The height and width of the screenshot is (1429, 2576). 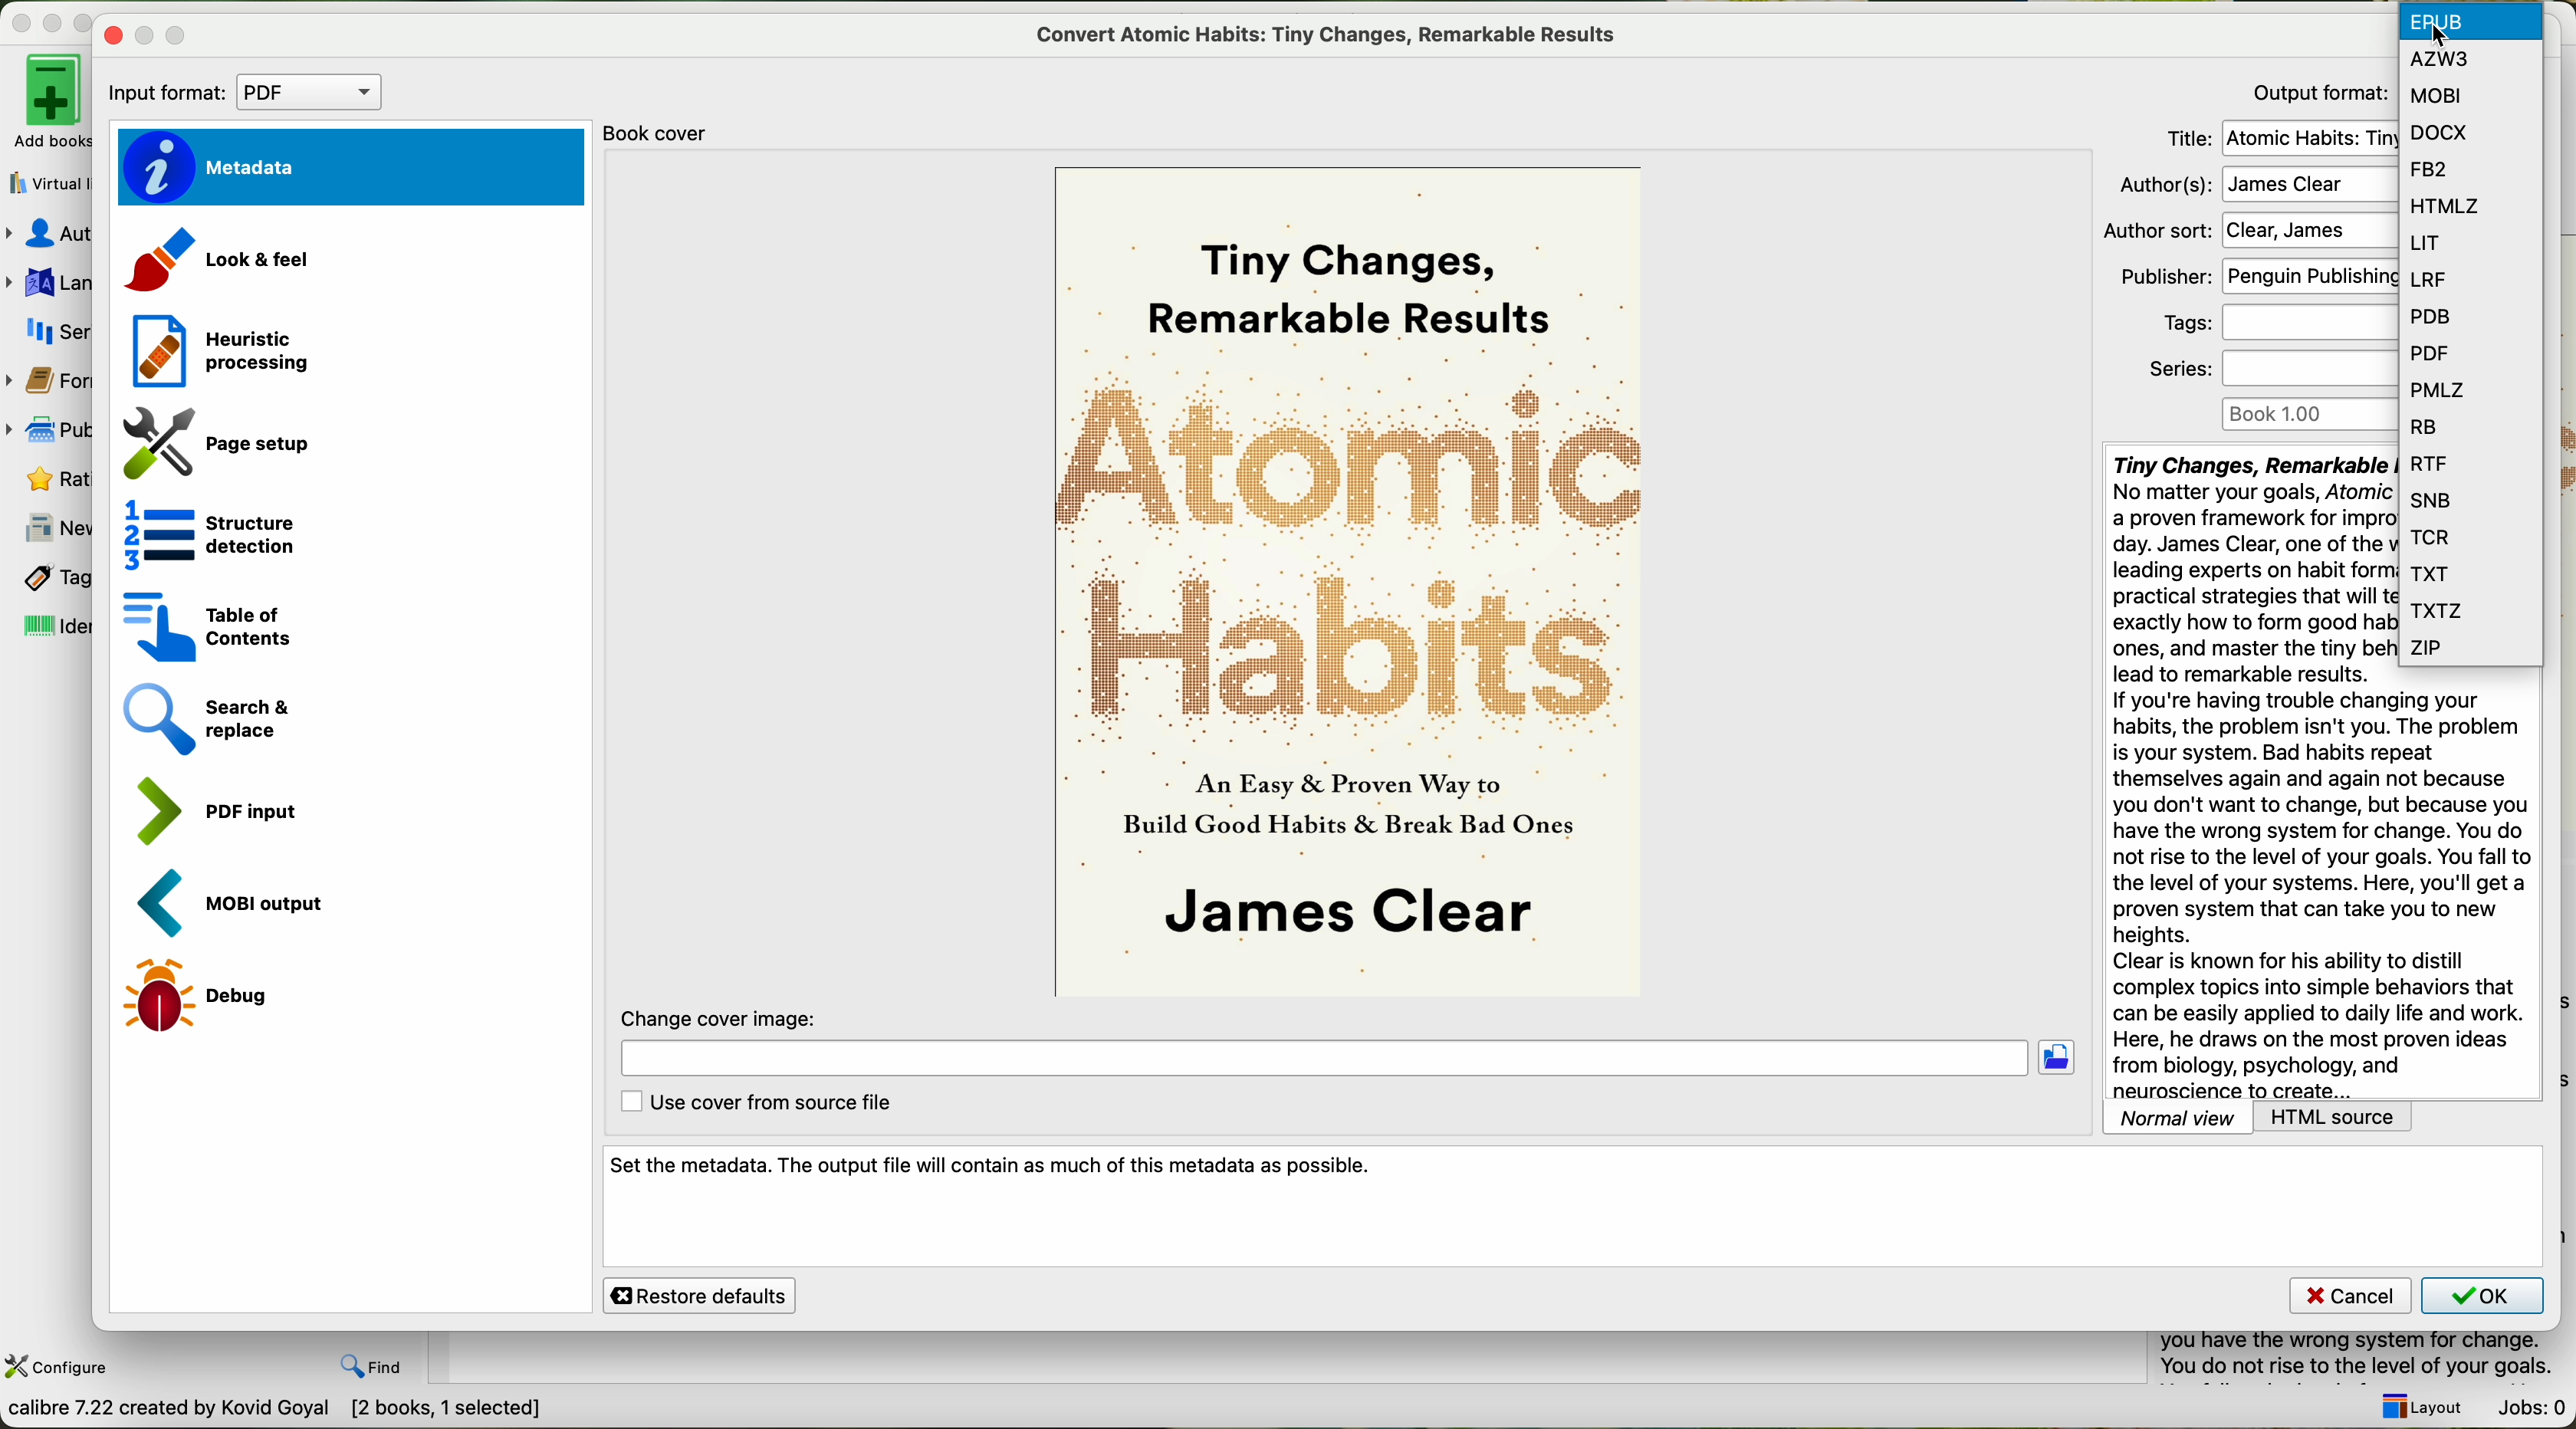 I want to click on convert atomic habits, so click(x=1335, y=34).